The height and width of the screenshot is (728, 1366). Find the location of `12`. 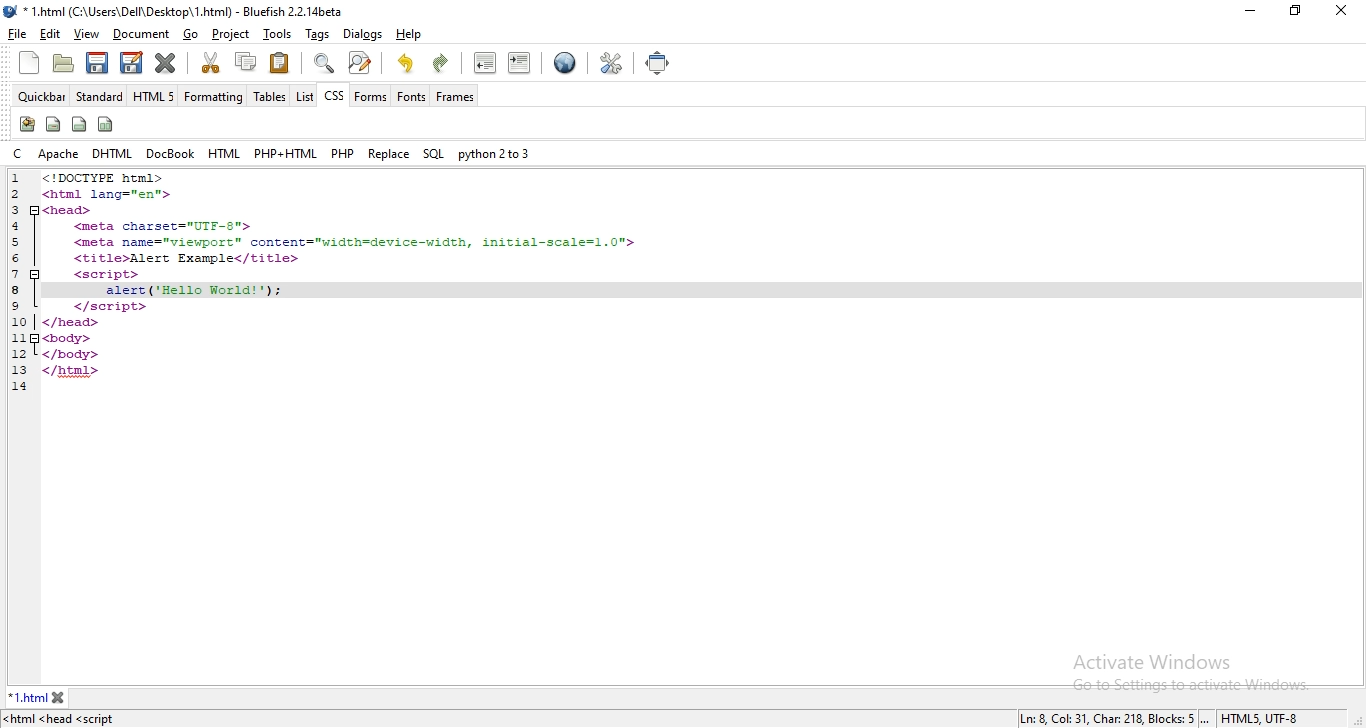

12 is located at coordinates (22, 354).